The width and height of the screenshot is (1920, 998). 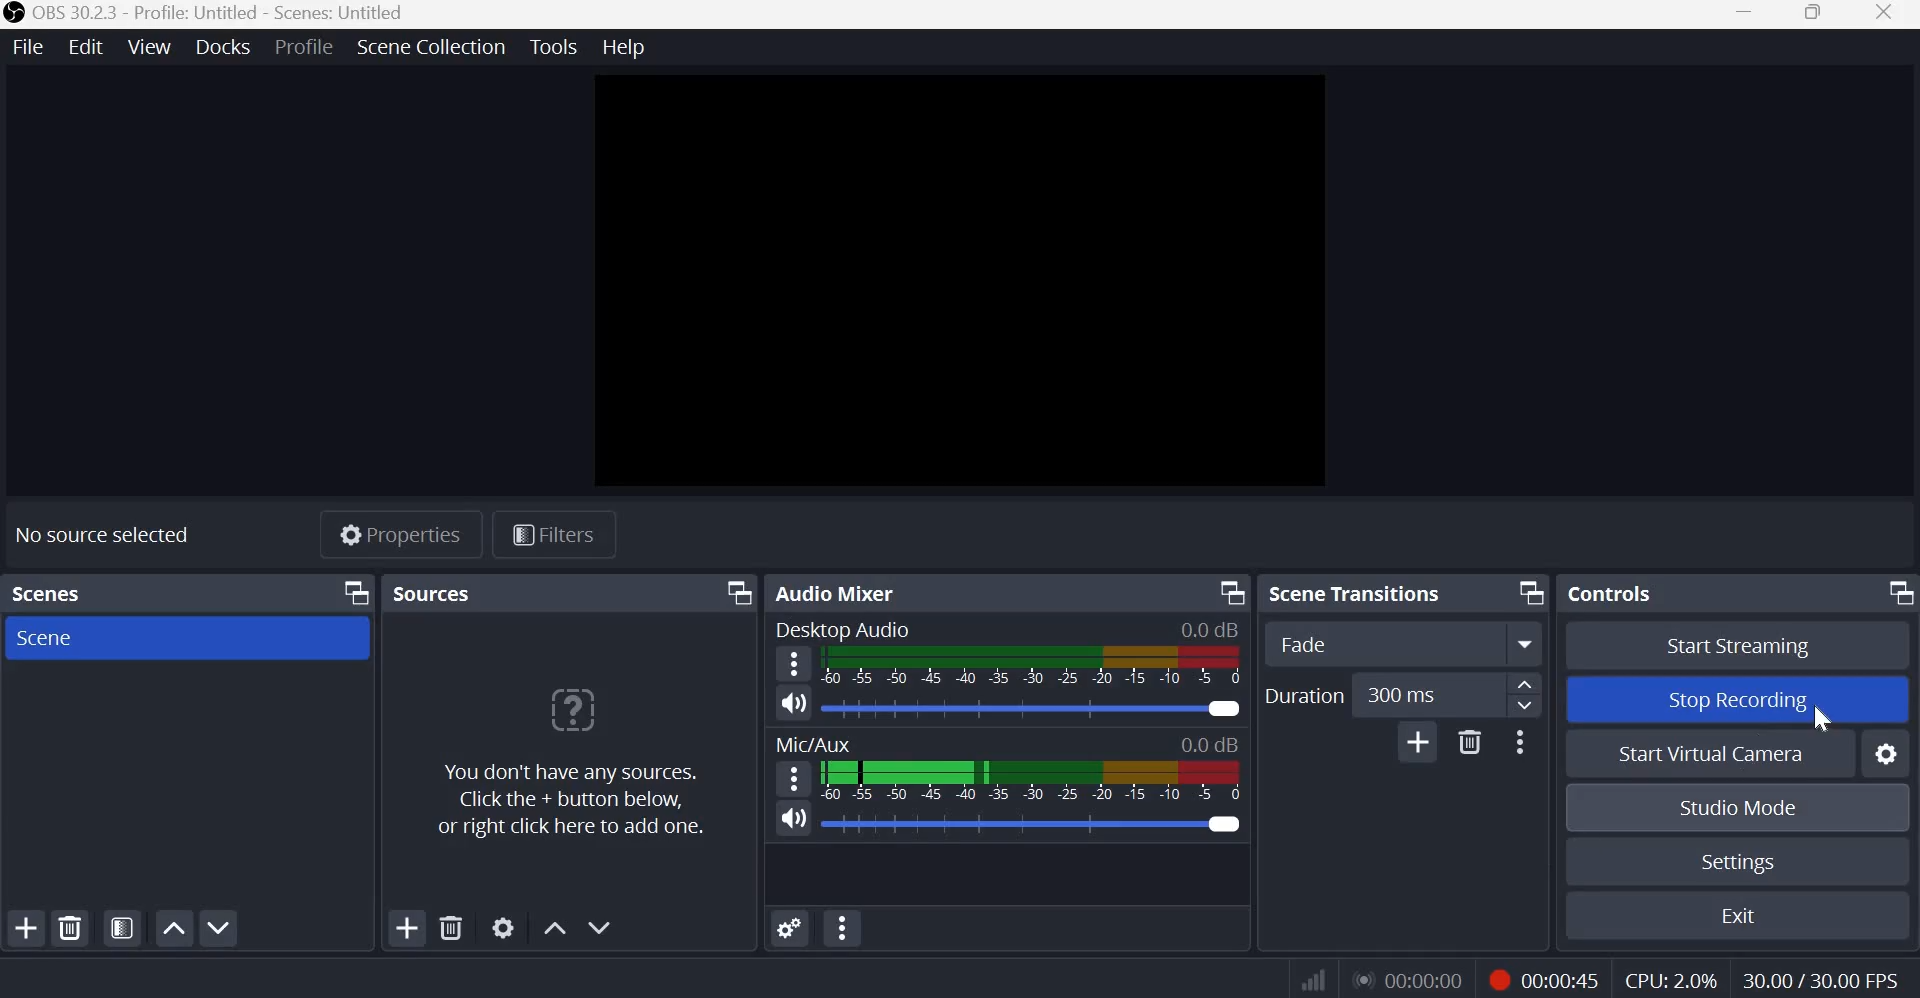 I want to click on , so click(x=1007, y=826).